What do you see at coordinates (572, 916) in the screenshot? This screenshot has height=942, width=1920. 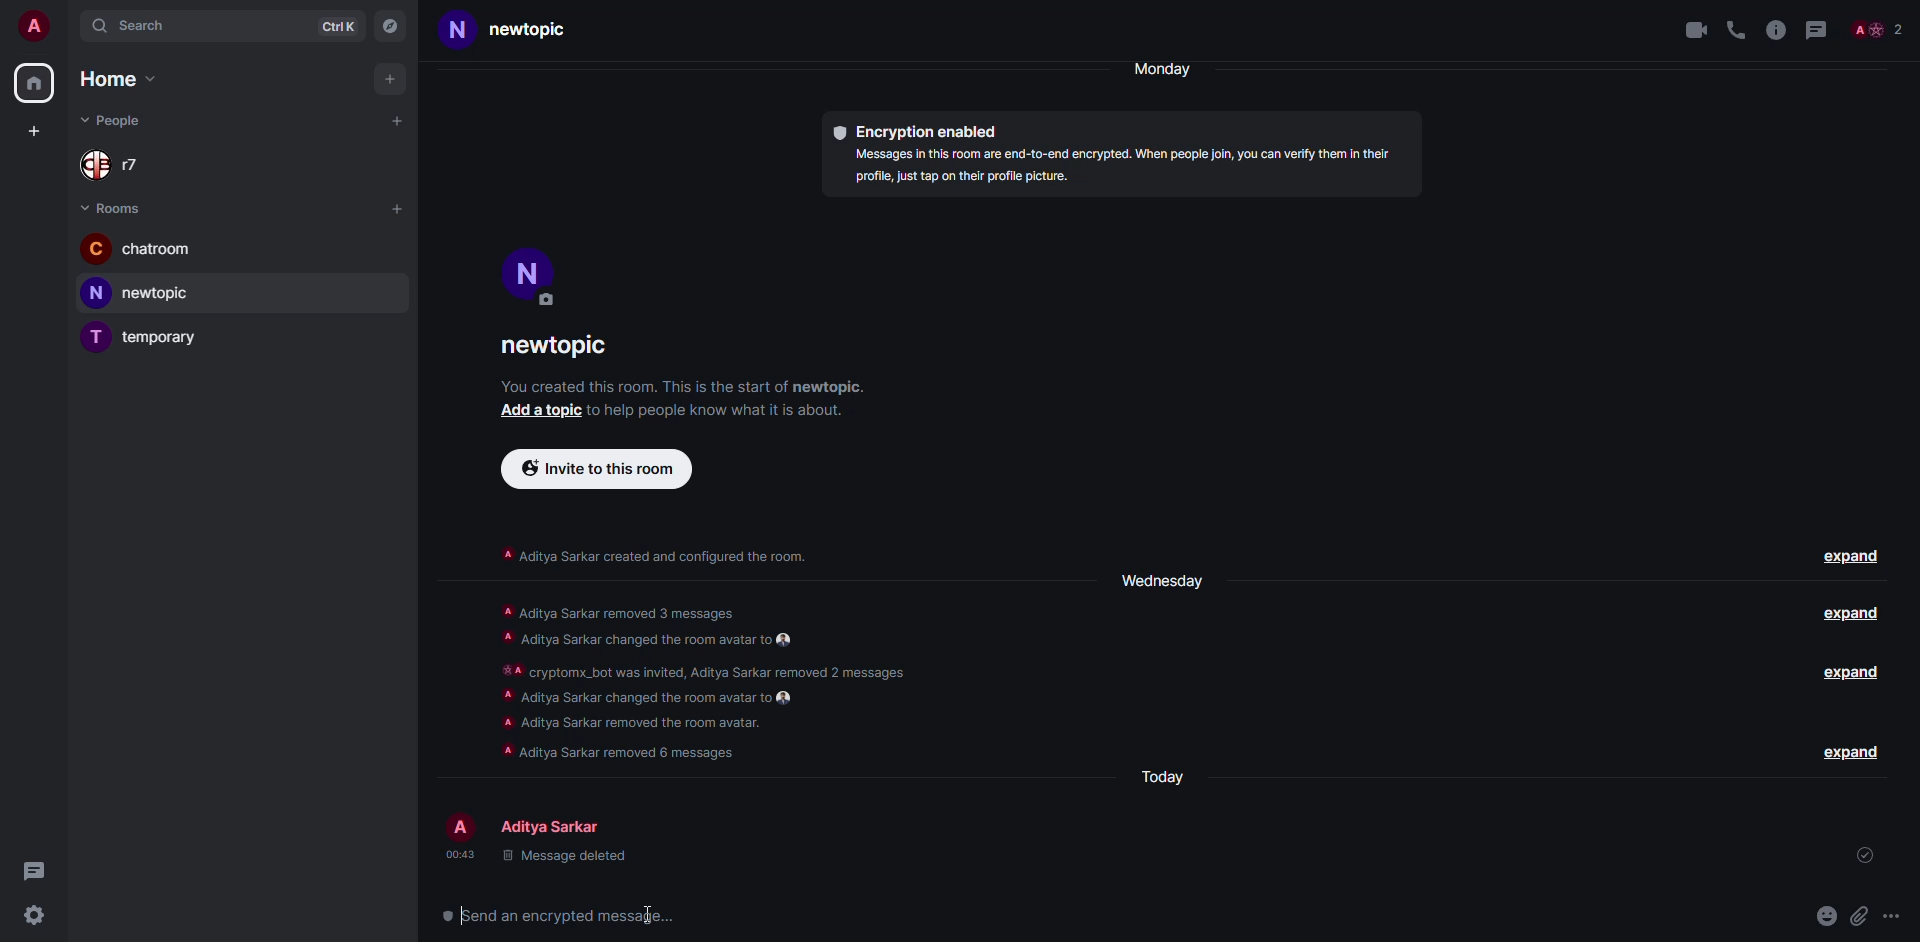 I see `send an encrypted message` at bounding box center [572, 916].